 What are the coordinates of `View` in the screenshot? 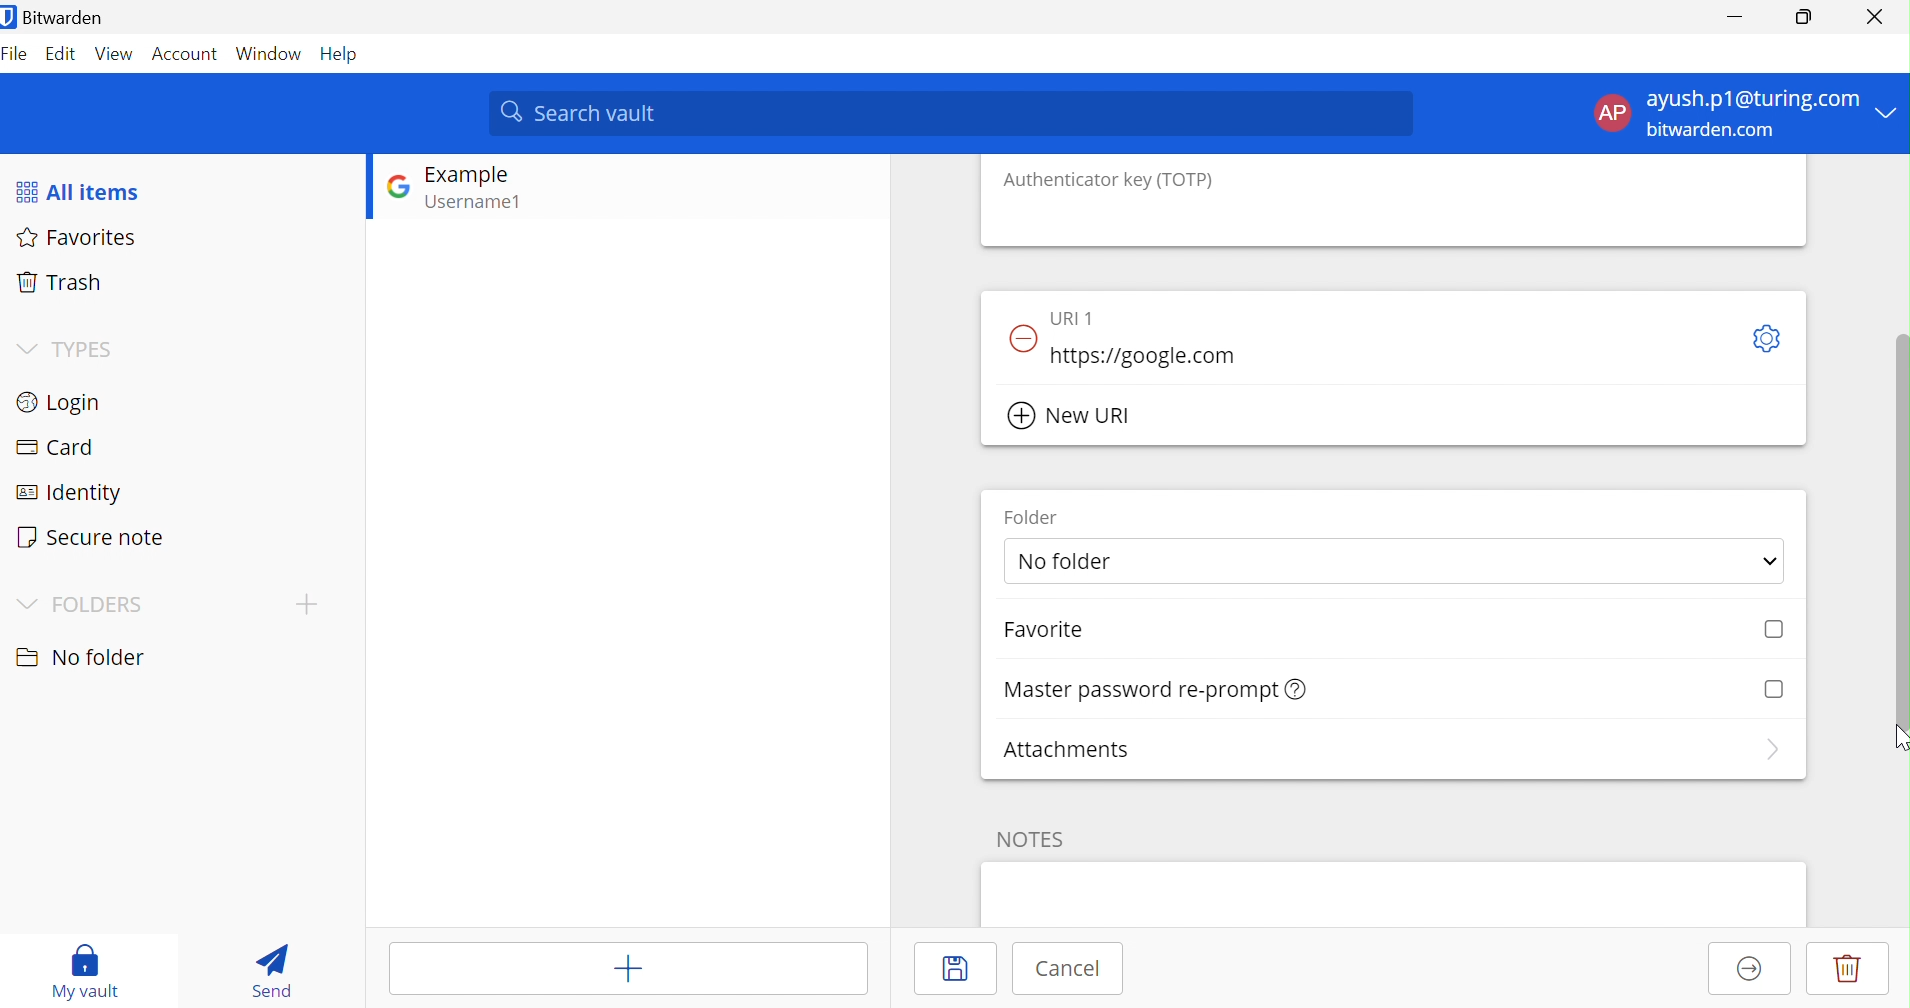 It's located at (115, 53).